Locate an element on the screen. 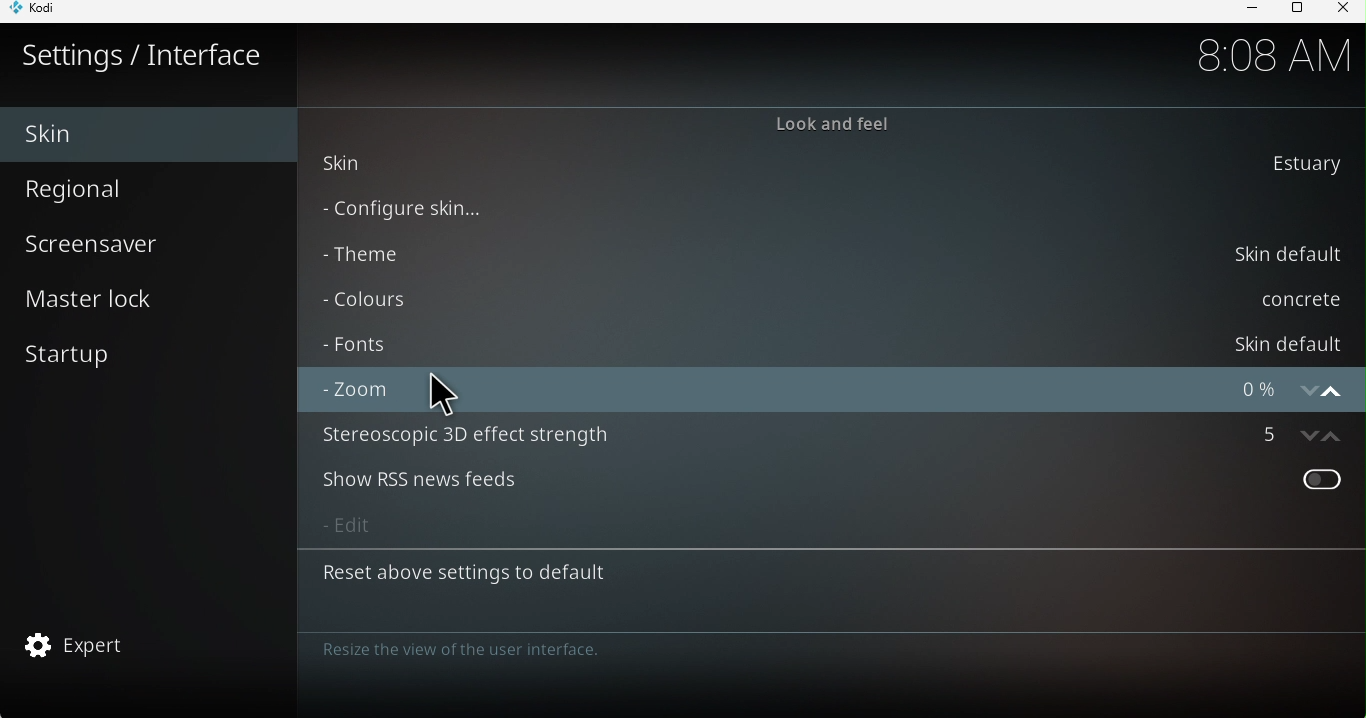 The height and width of the screenshot is (718, 1366). Screensaver is located at coordinates (104, 244).